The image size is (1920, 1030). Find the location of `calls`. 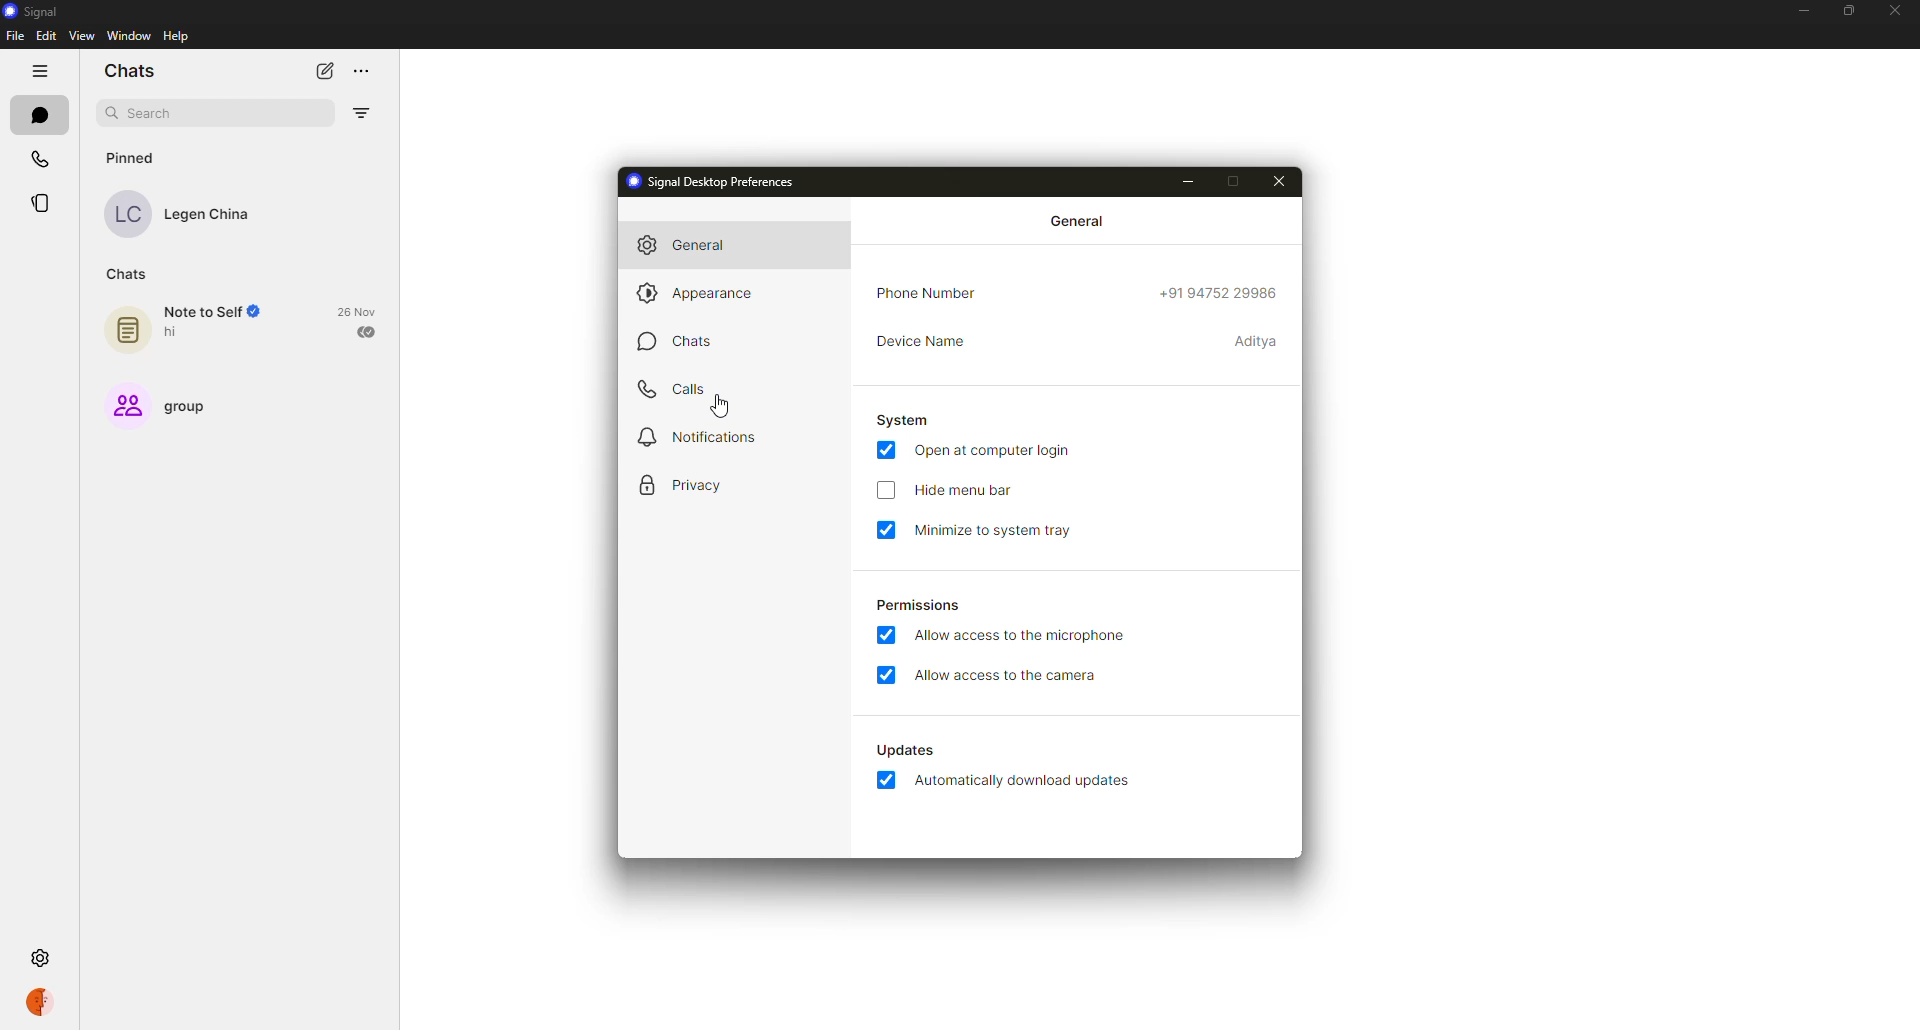

calls is located at coordinates (670, 389).